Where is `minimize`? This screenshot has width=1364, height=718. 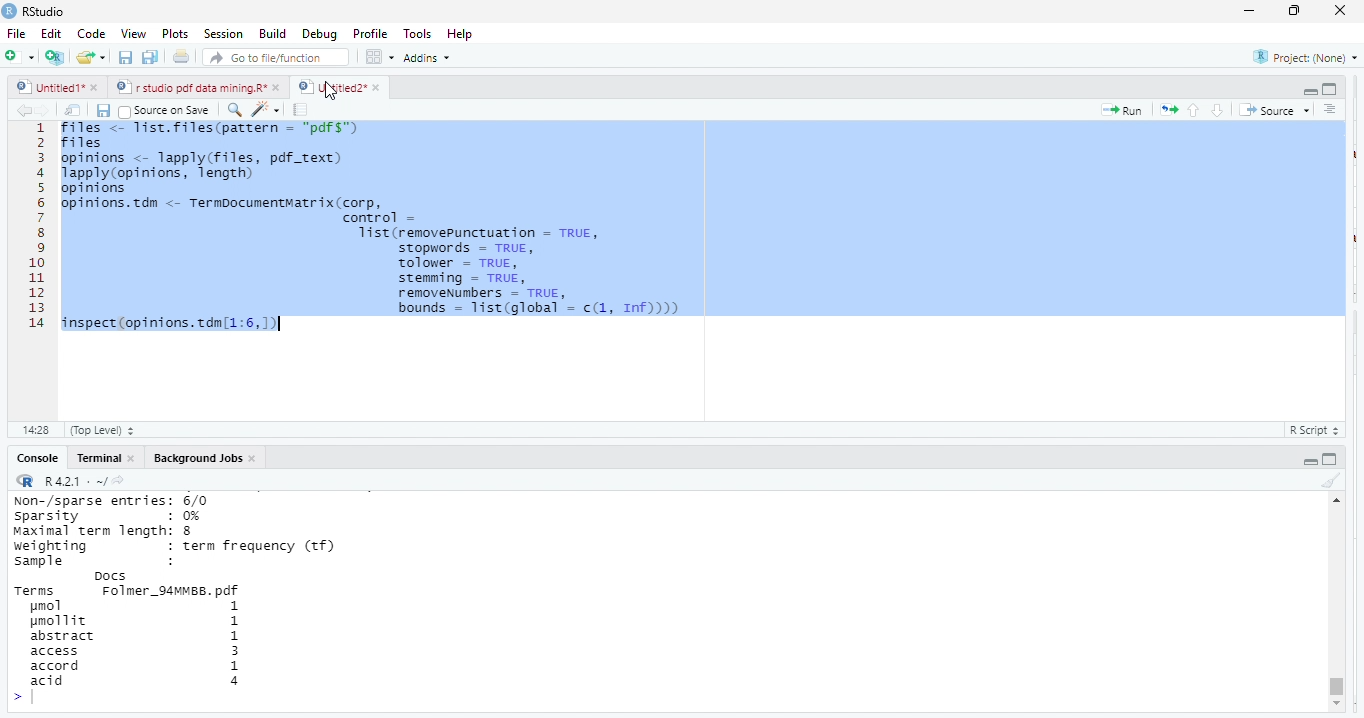
minimize is located at coordinates (1249, 10).